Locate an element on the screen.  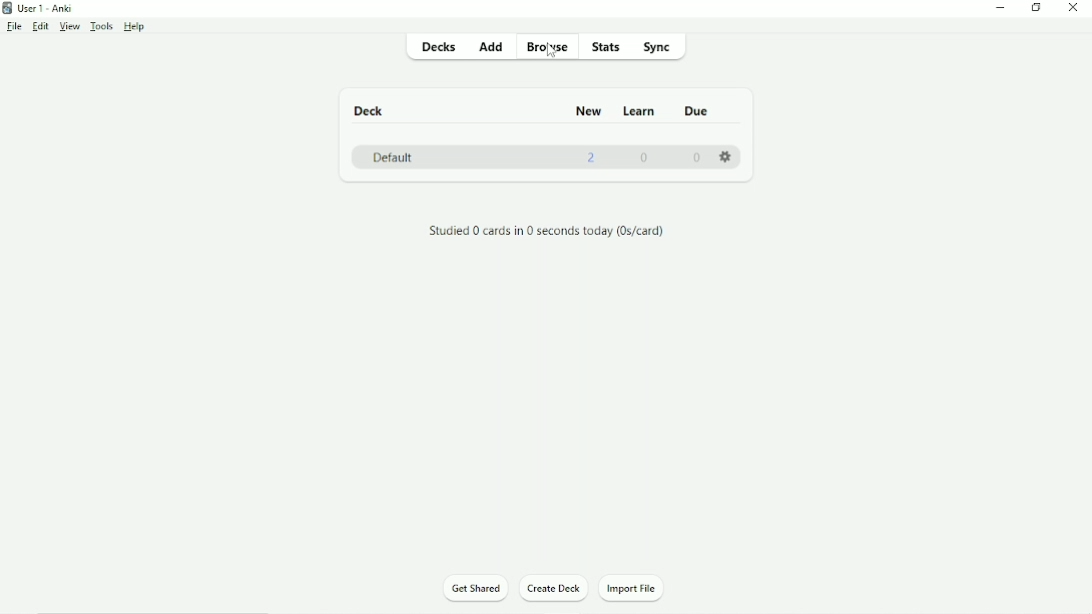
Deck is located at coordinates (367, 109).